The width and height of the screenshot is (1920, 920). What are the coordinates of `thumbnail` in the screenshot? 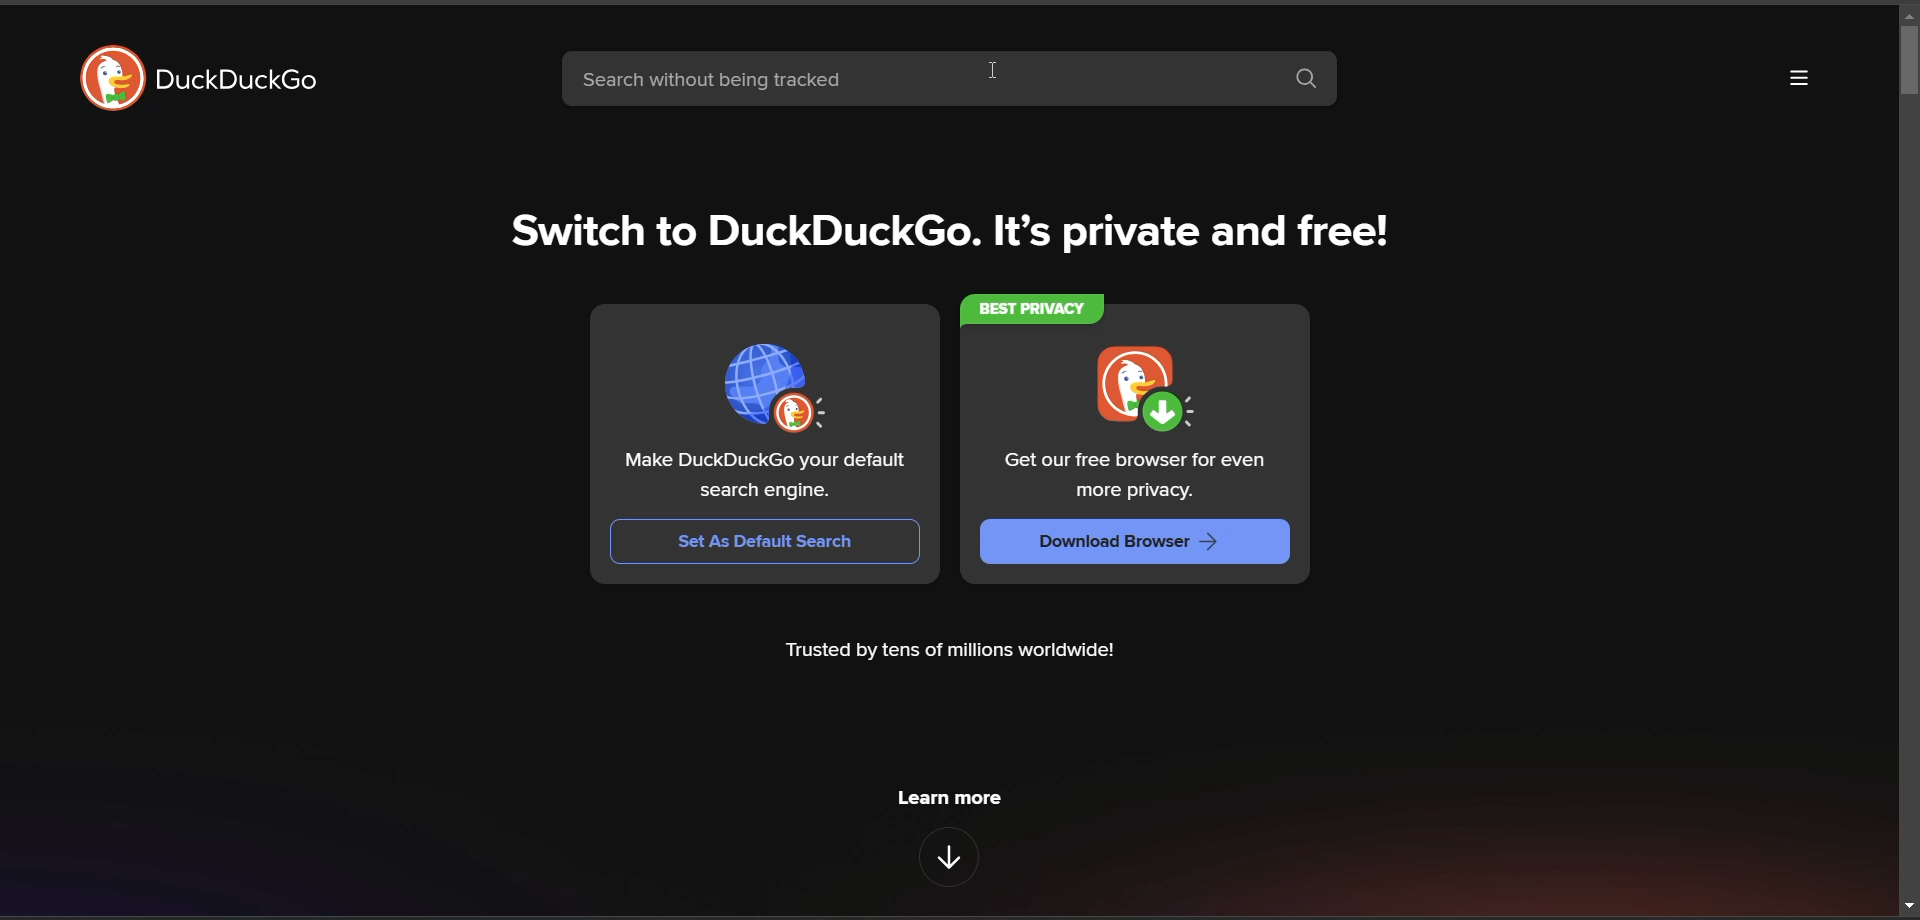 It's located at (774, 391).